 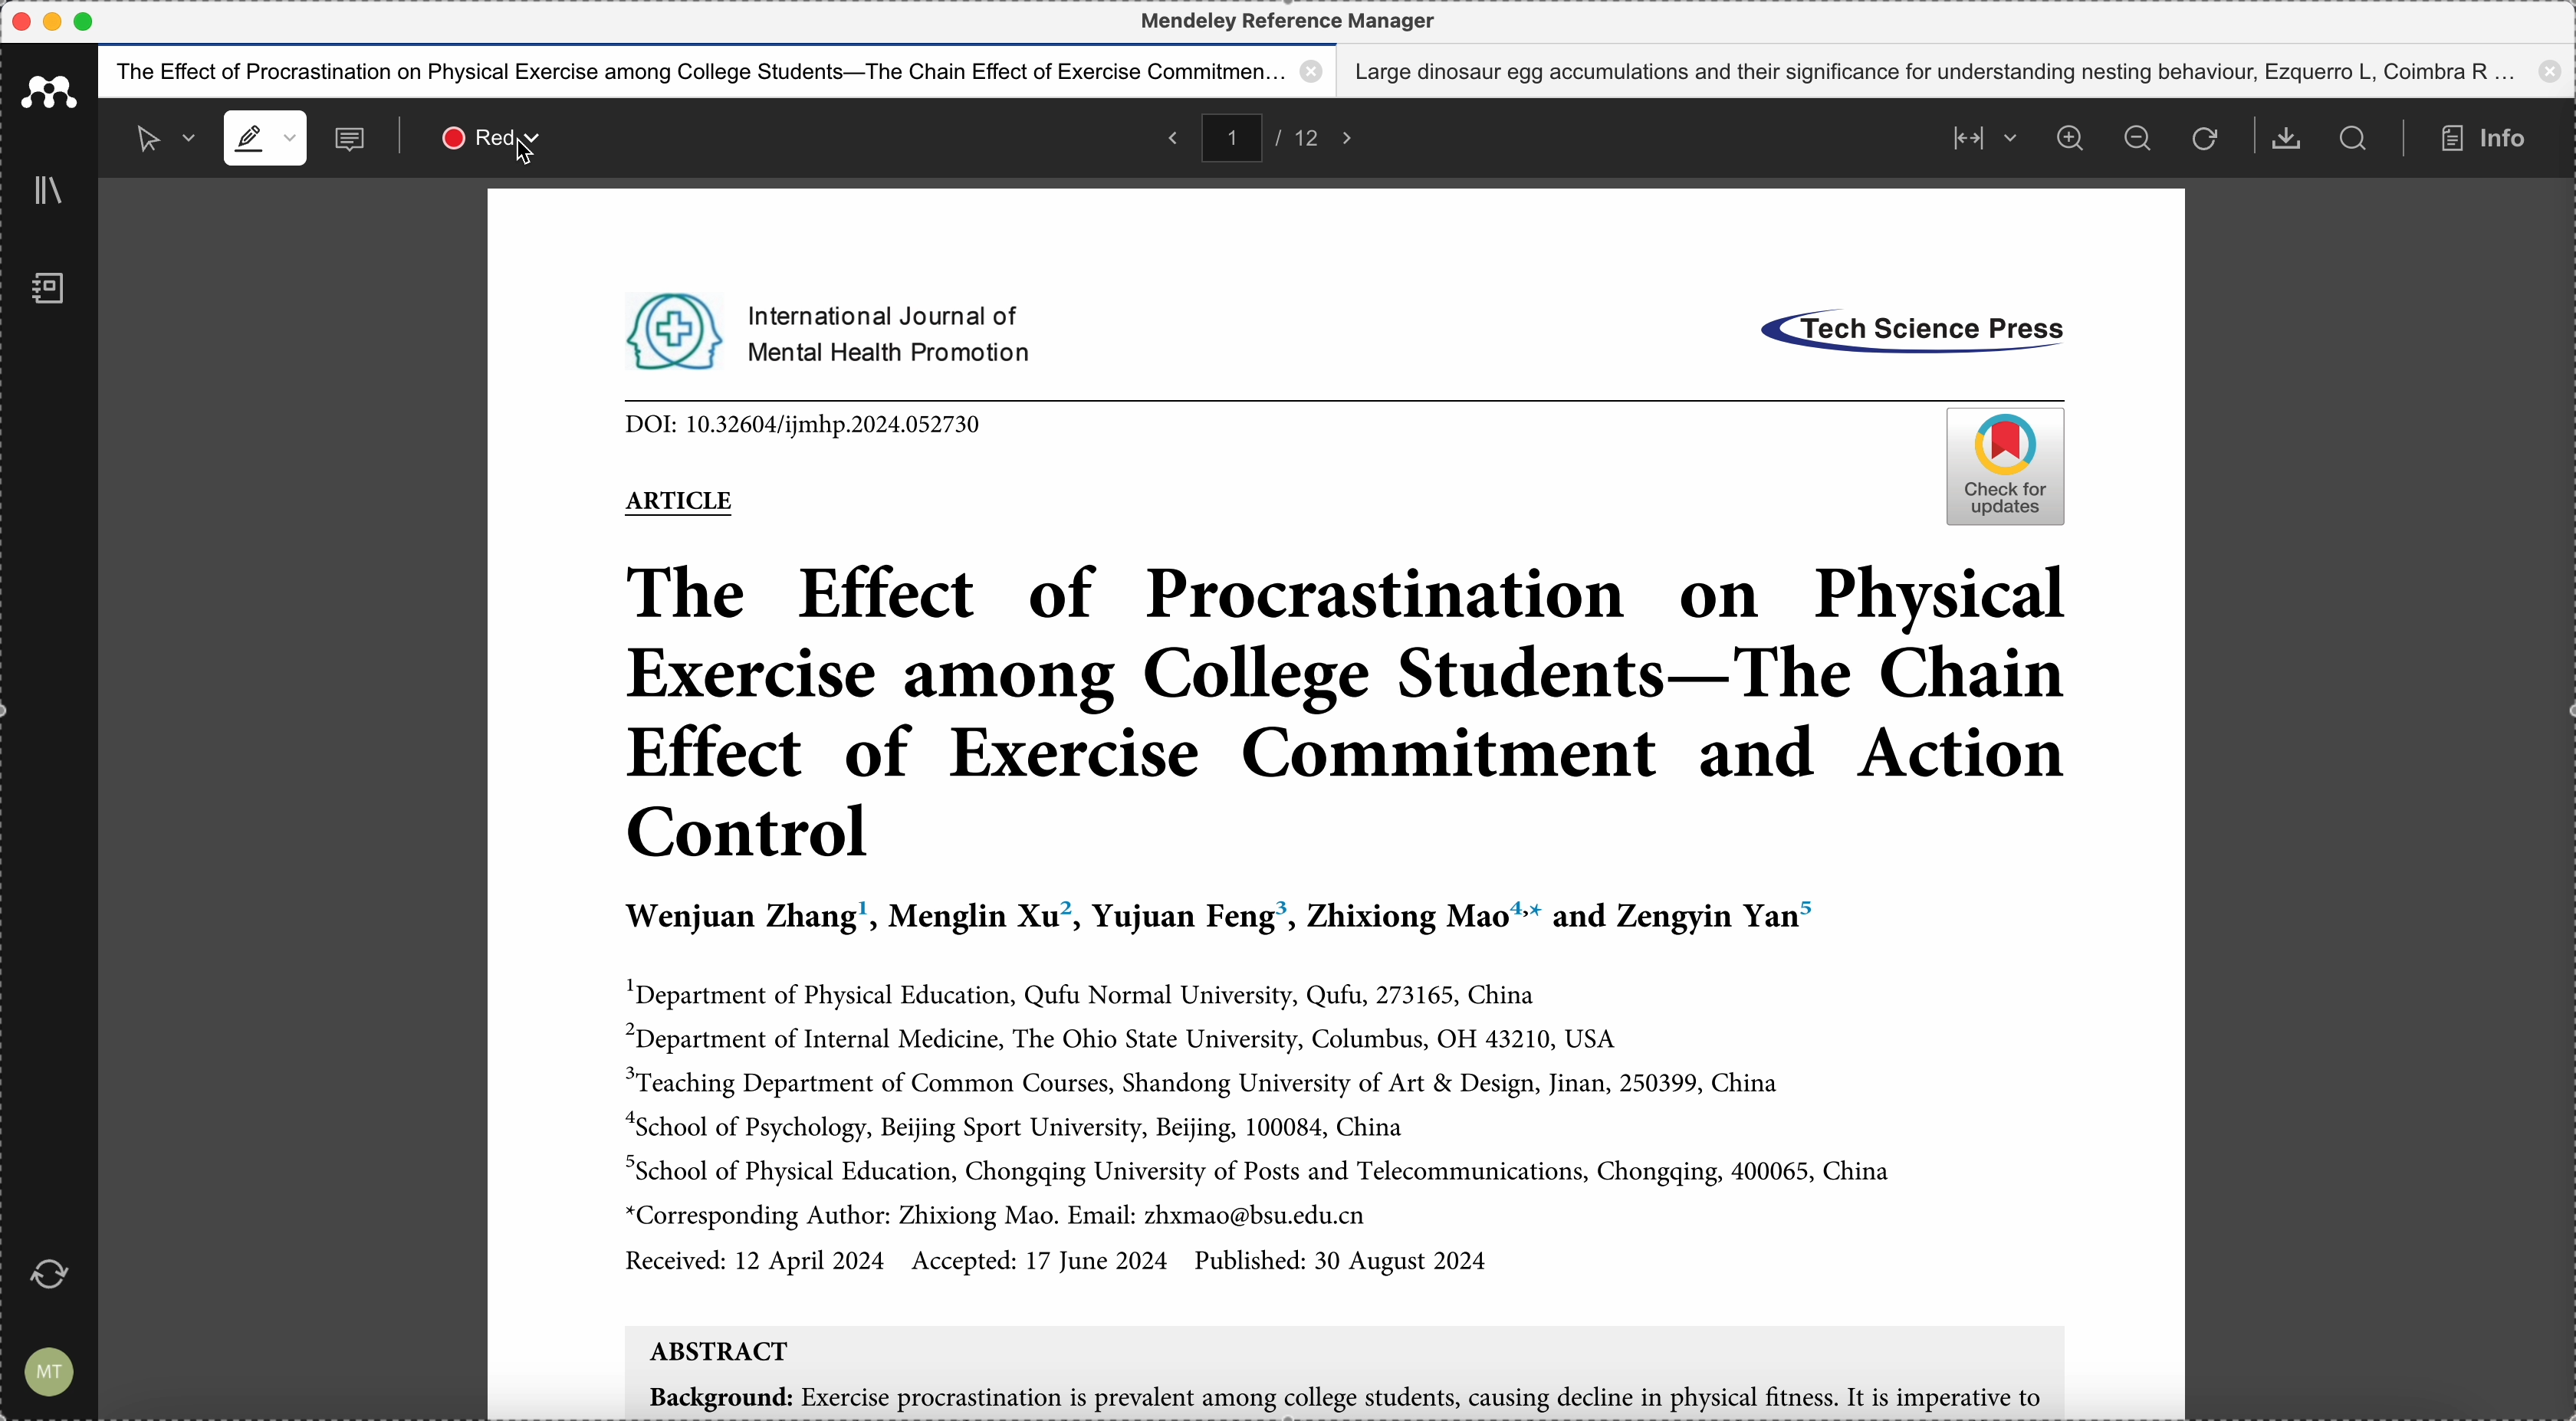 What do you see at coordinates (2069, 138) in the screenshot?
I see `zoom in` at bounding box center [2069, 138].